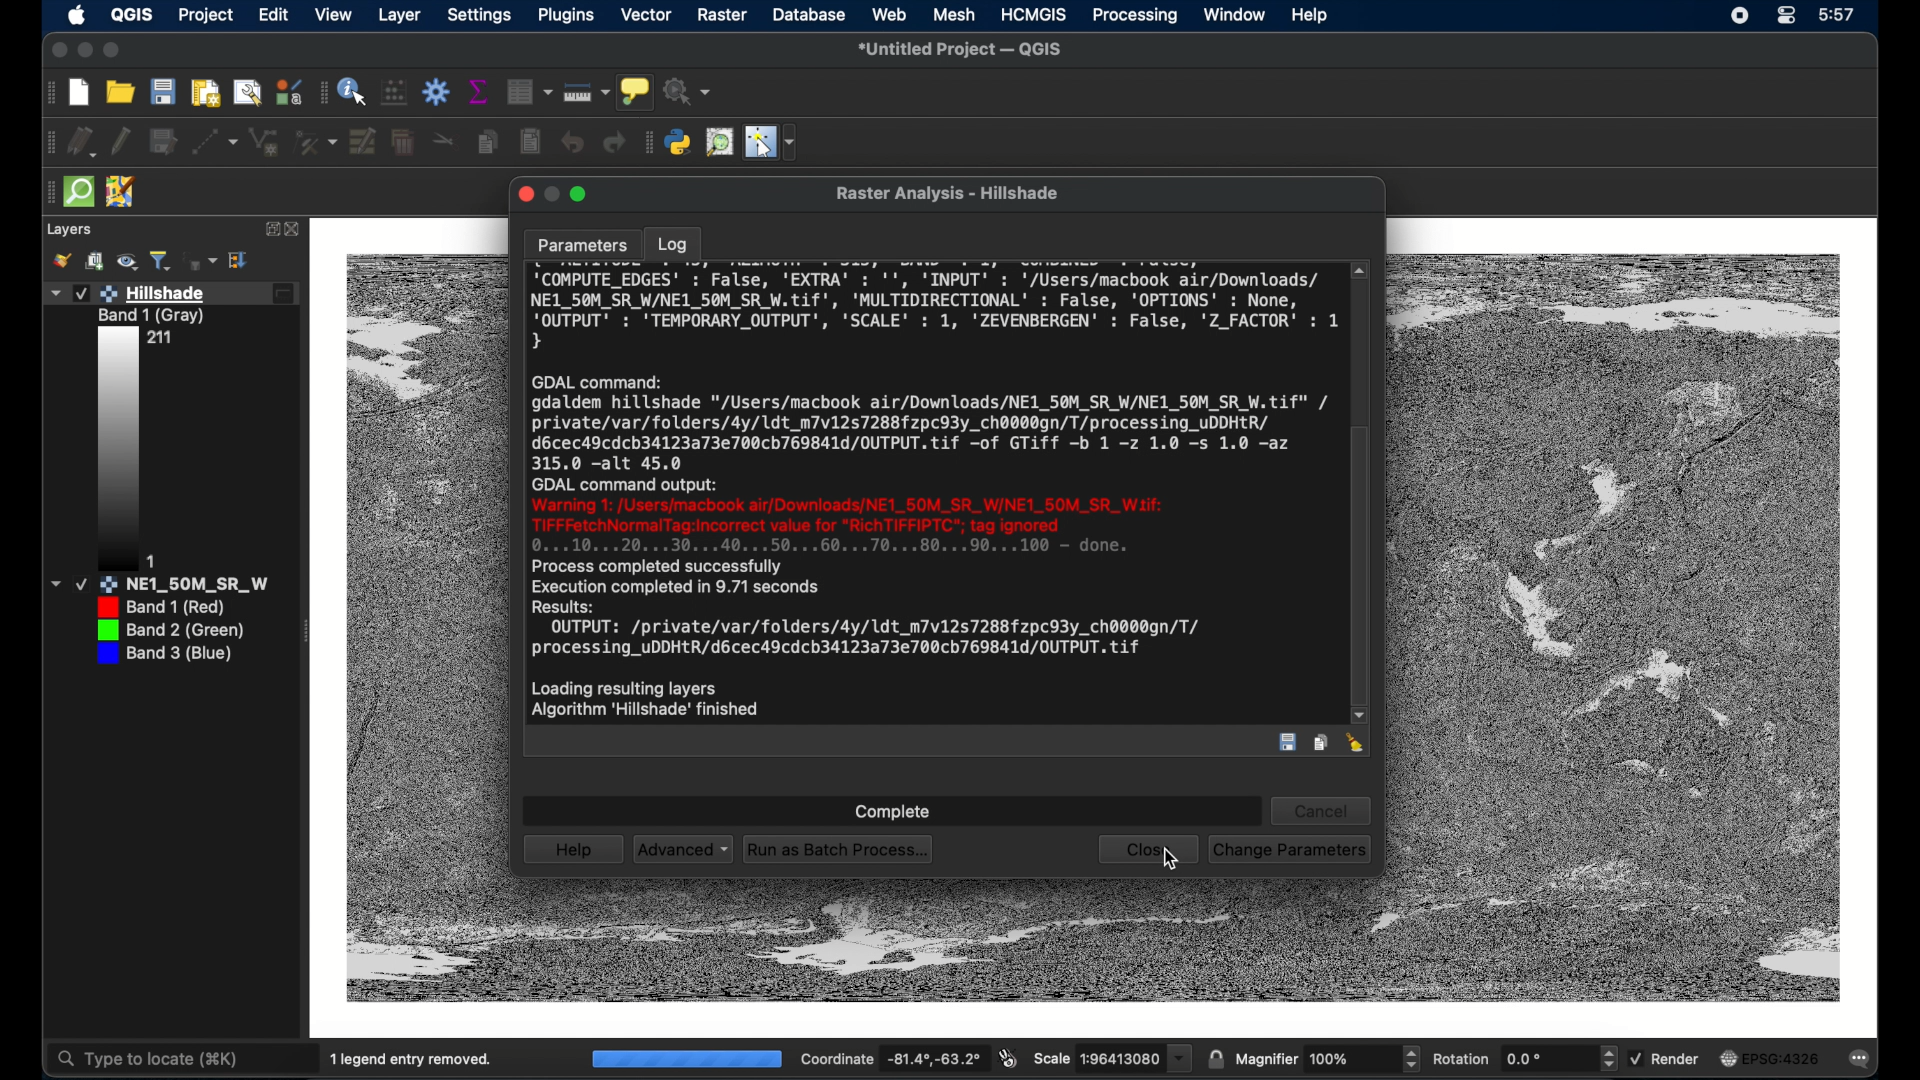 This screenshot has height=1080, width=1920. I want to click on copy log entry, so click(1320, 742).